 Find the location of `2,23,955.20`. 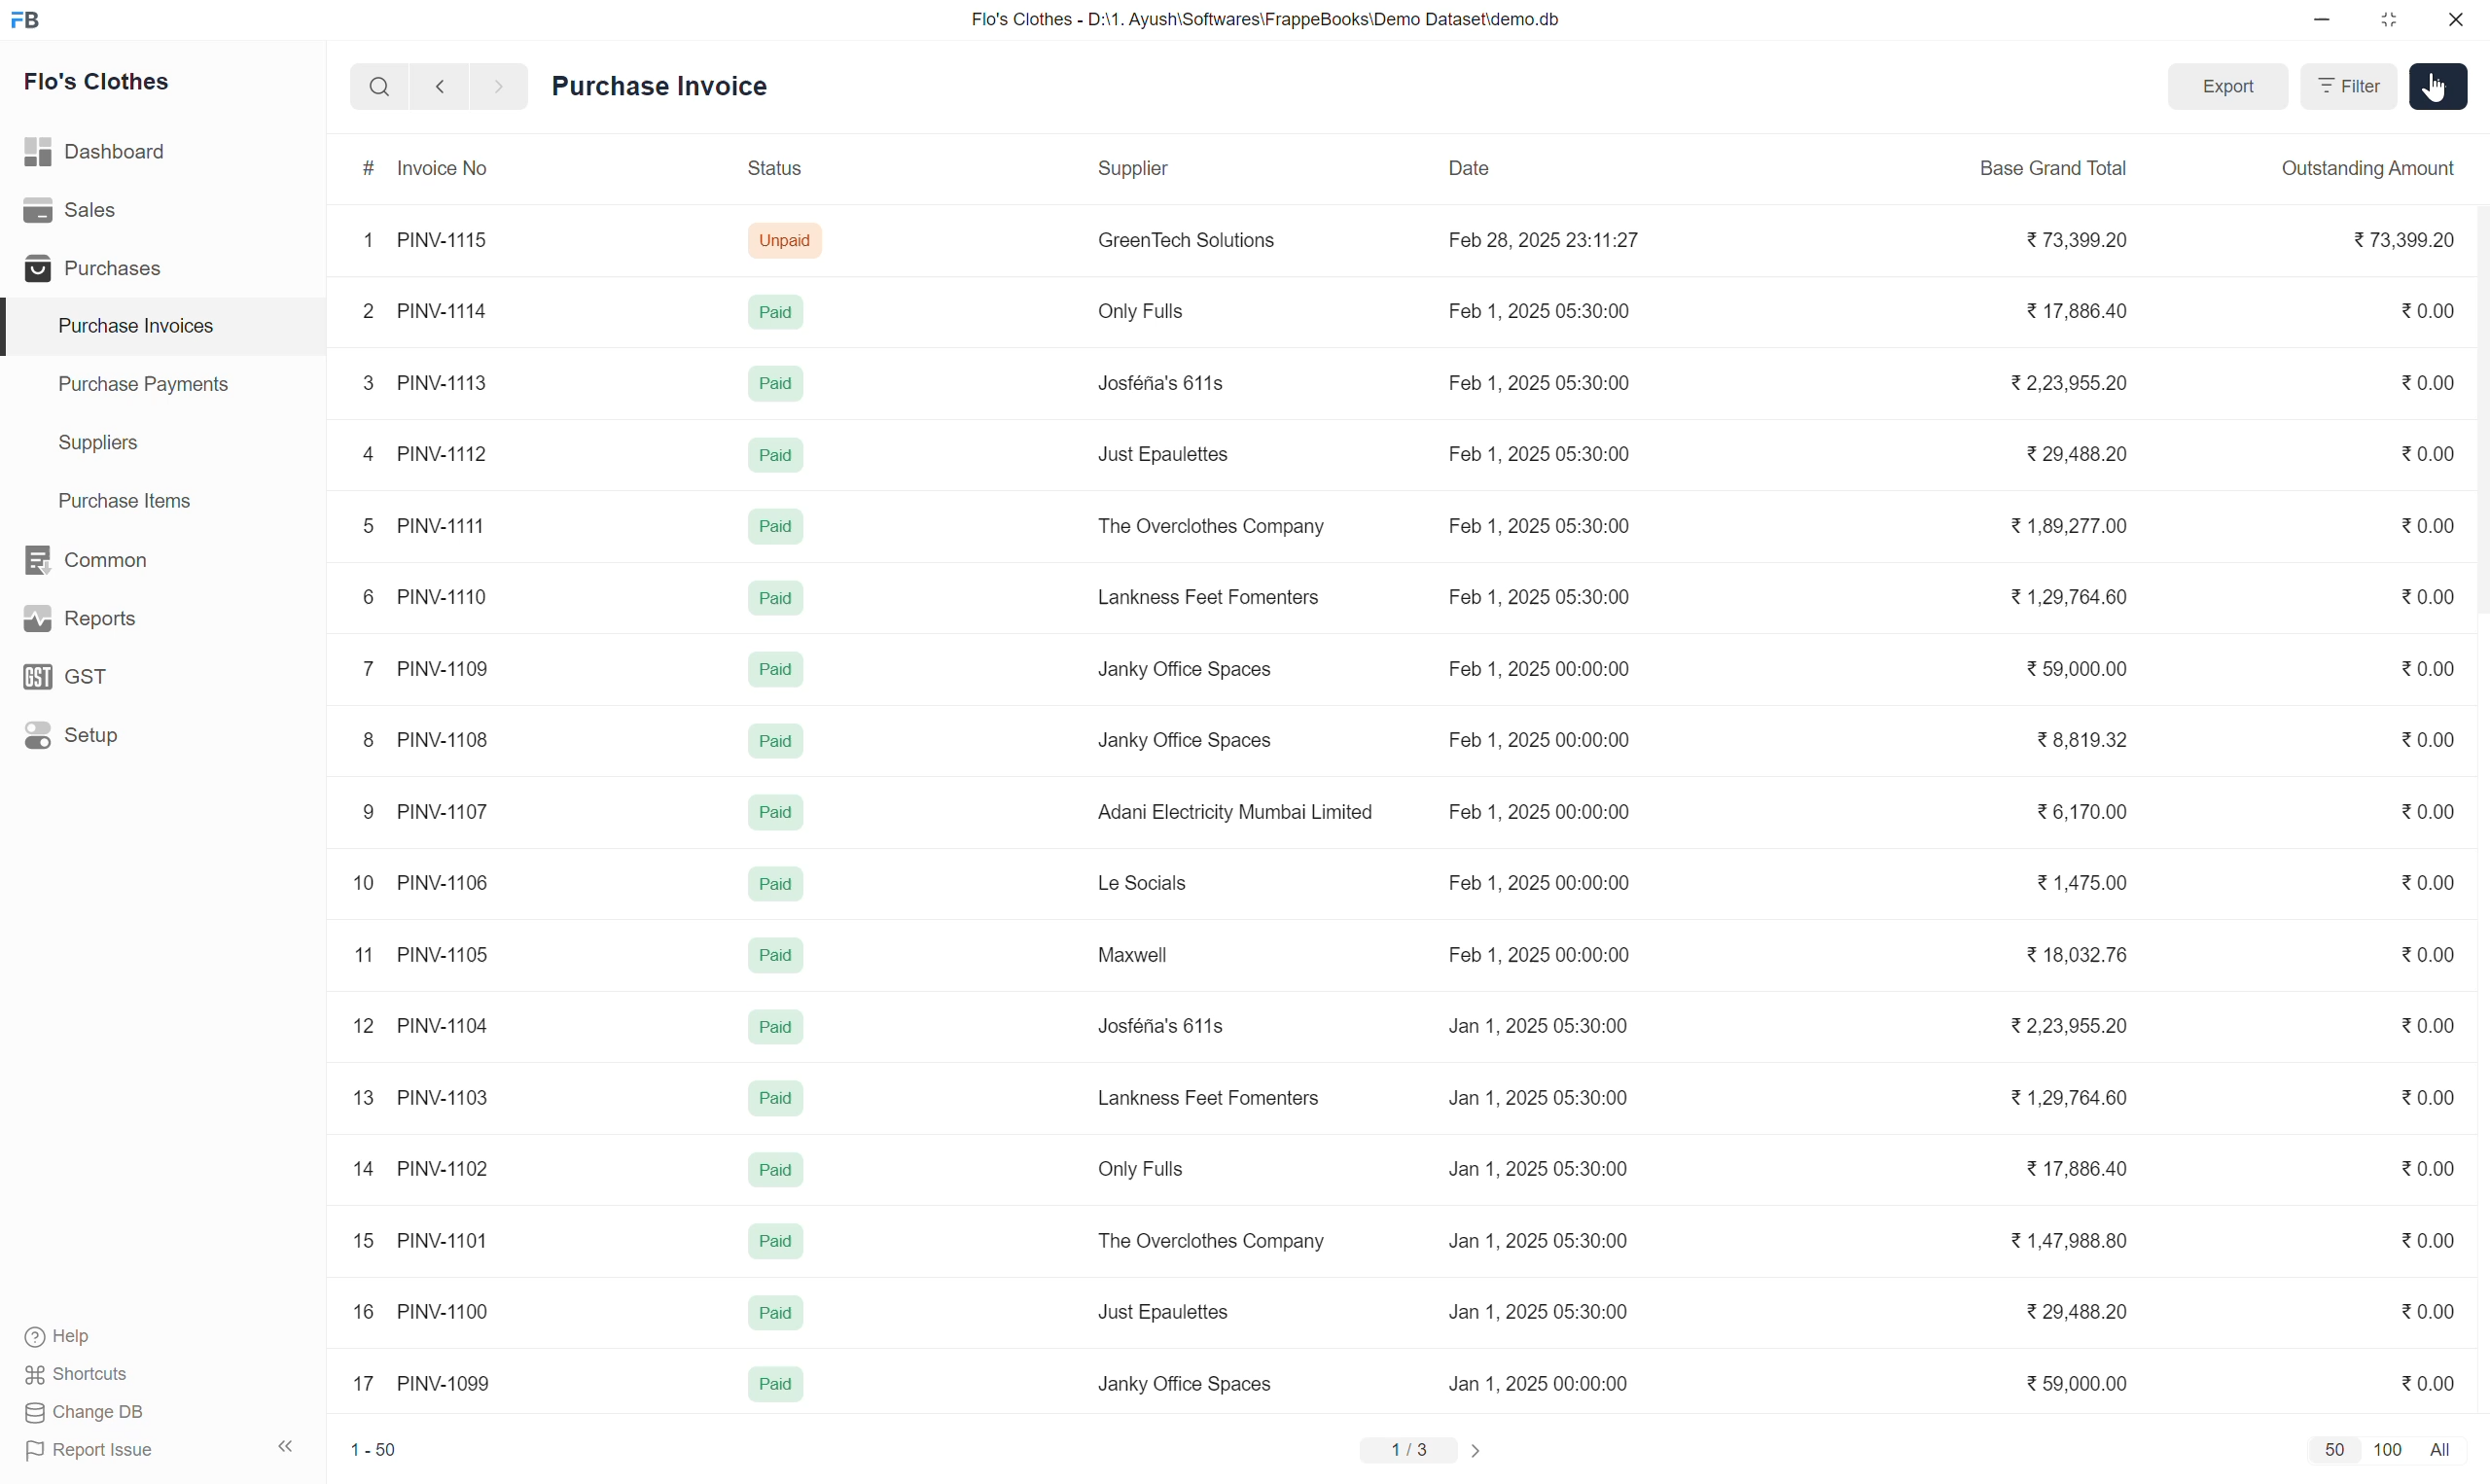

2,23,955.20 is located at coordinates (2088, 386).